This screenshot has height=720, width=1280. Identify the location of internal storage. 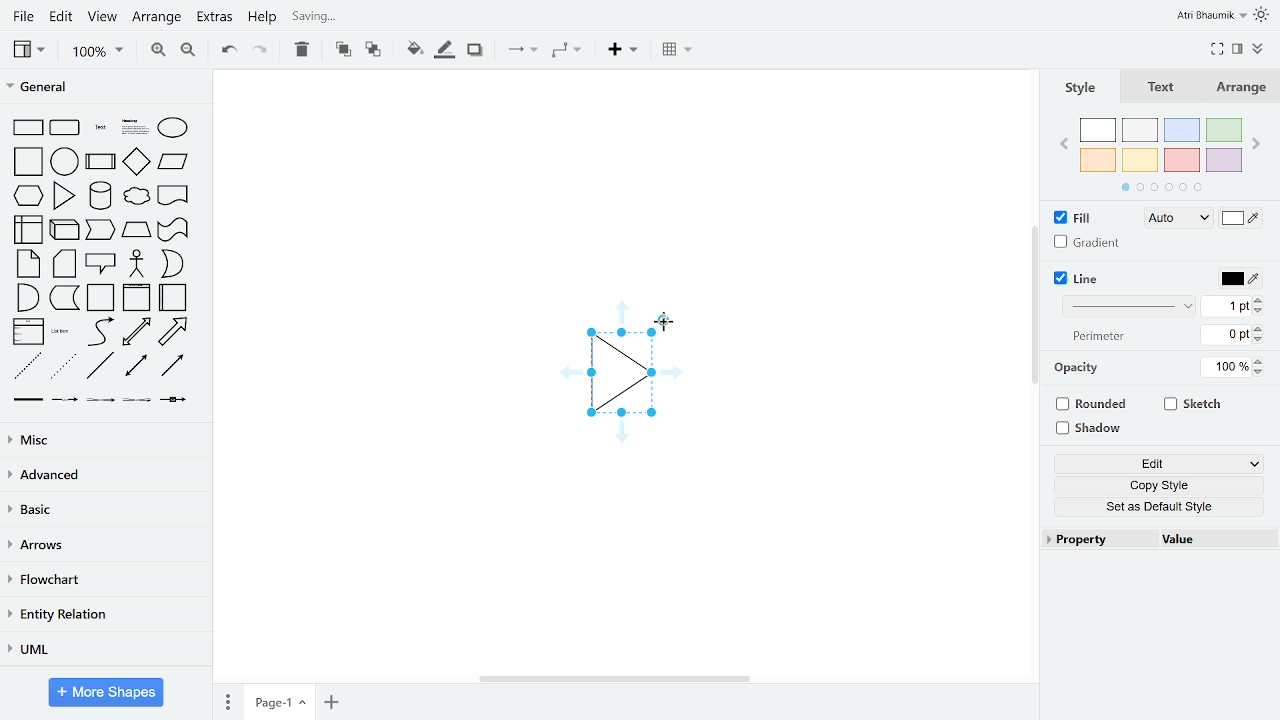
(25, 229).